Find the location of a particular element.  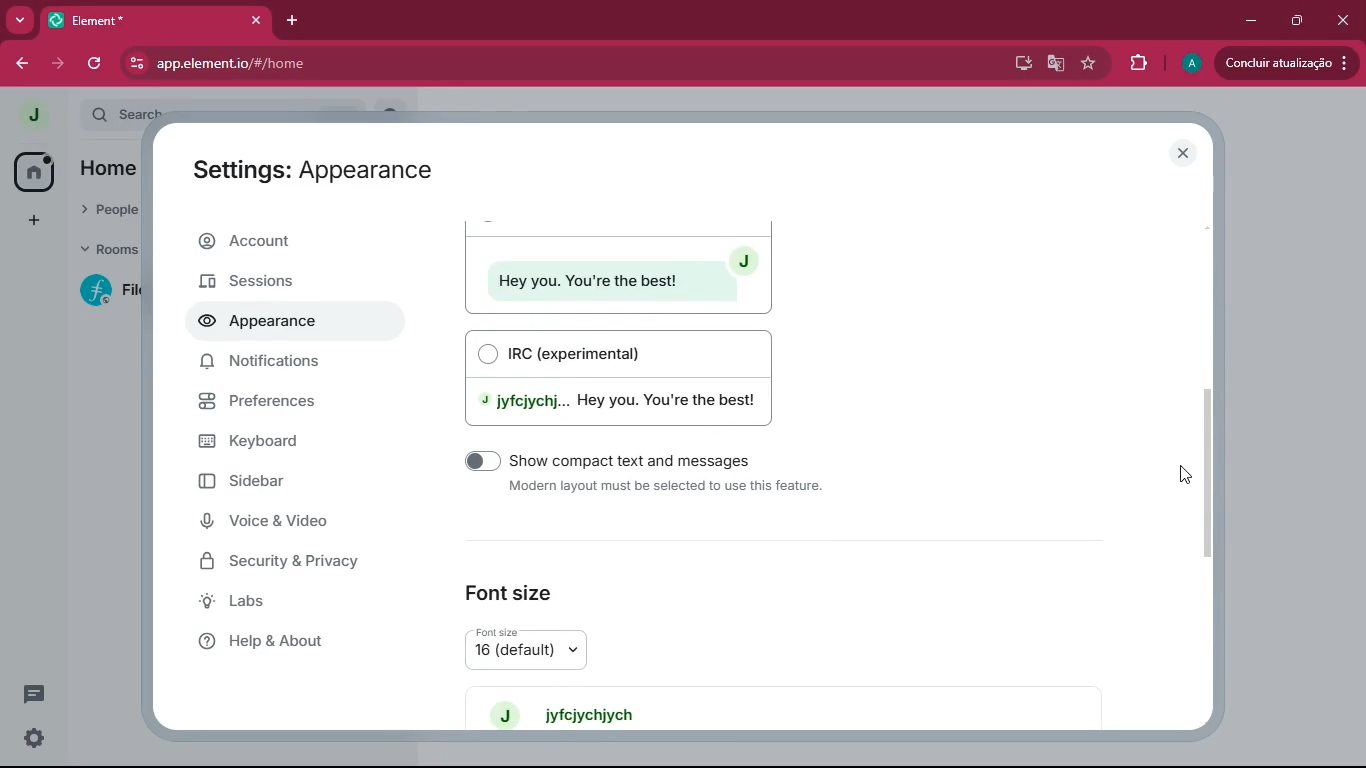

Element* is located at coordinates (139, 21).